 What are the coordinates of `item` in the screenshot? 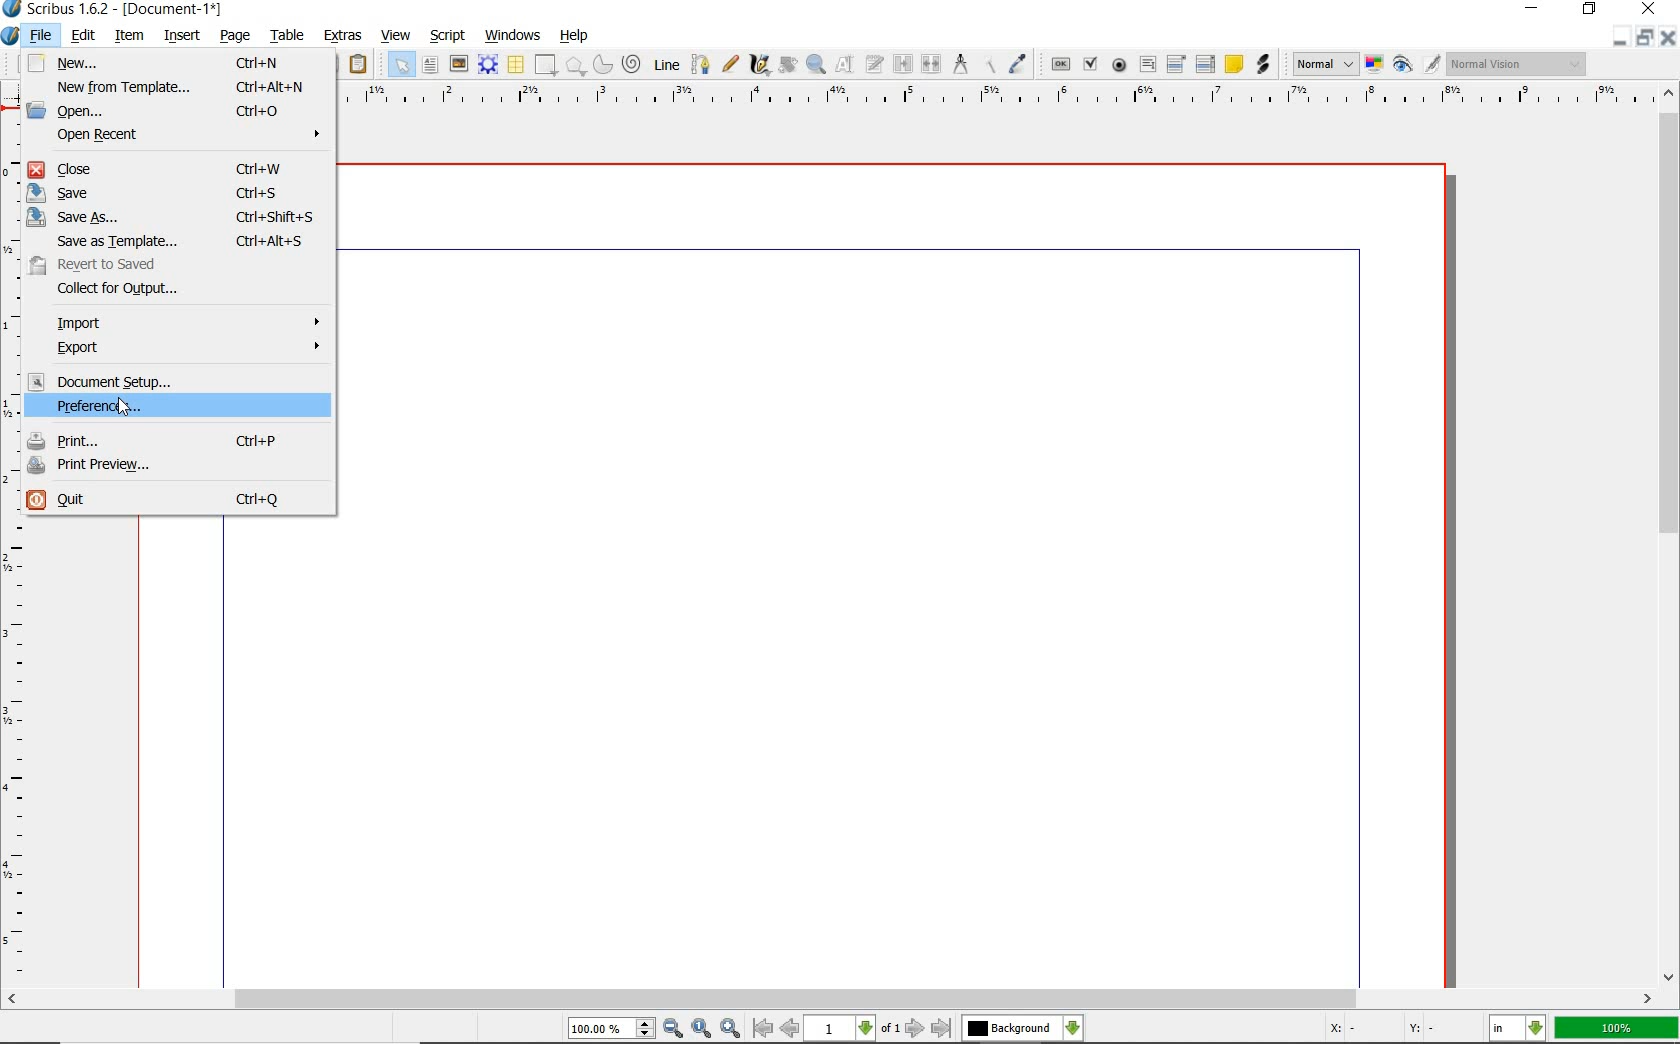 It's located at (130, 35).